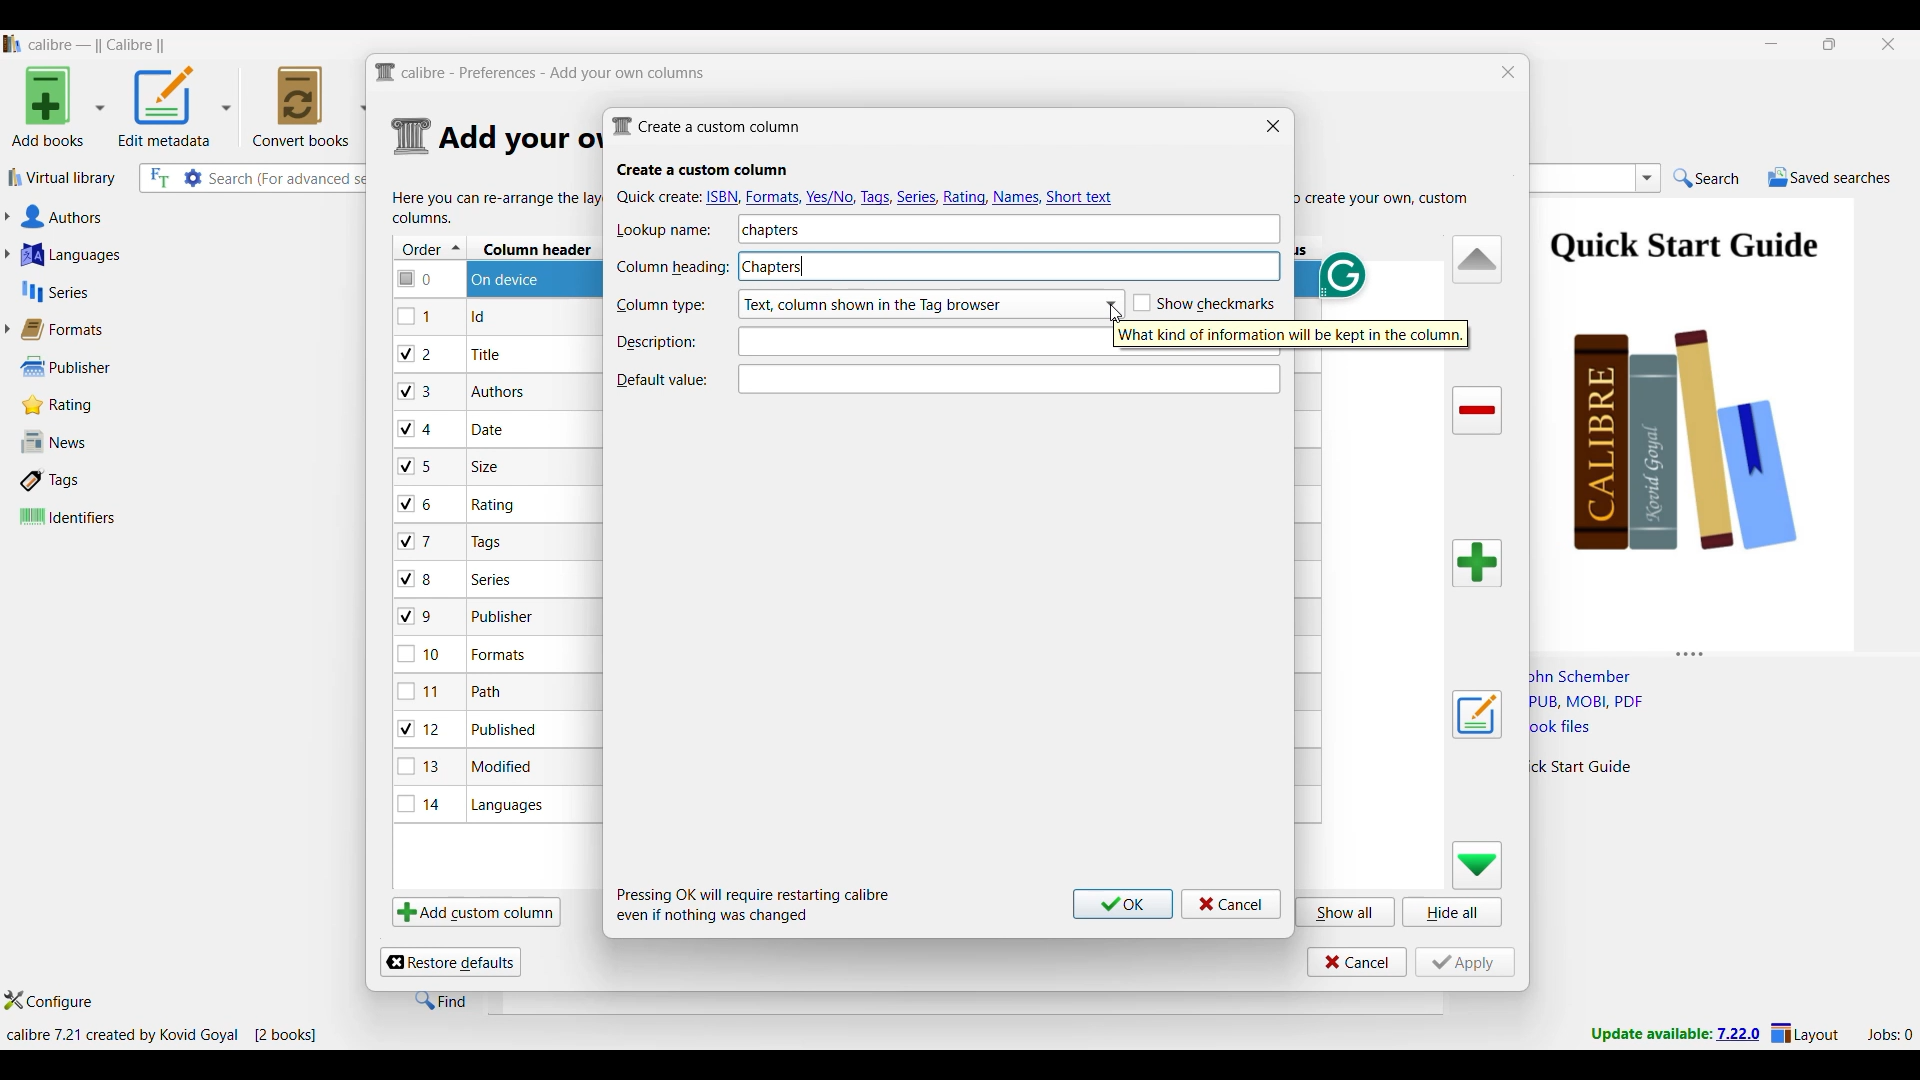 The width and height of the screenshot is (1920, 1080). I want to click on Software name, so click(98, 45).